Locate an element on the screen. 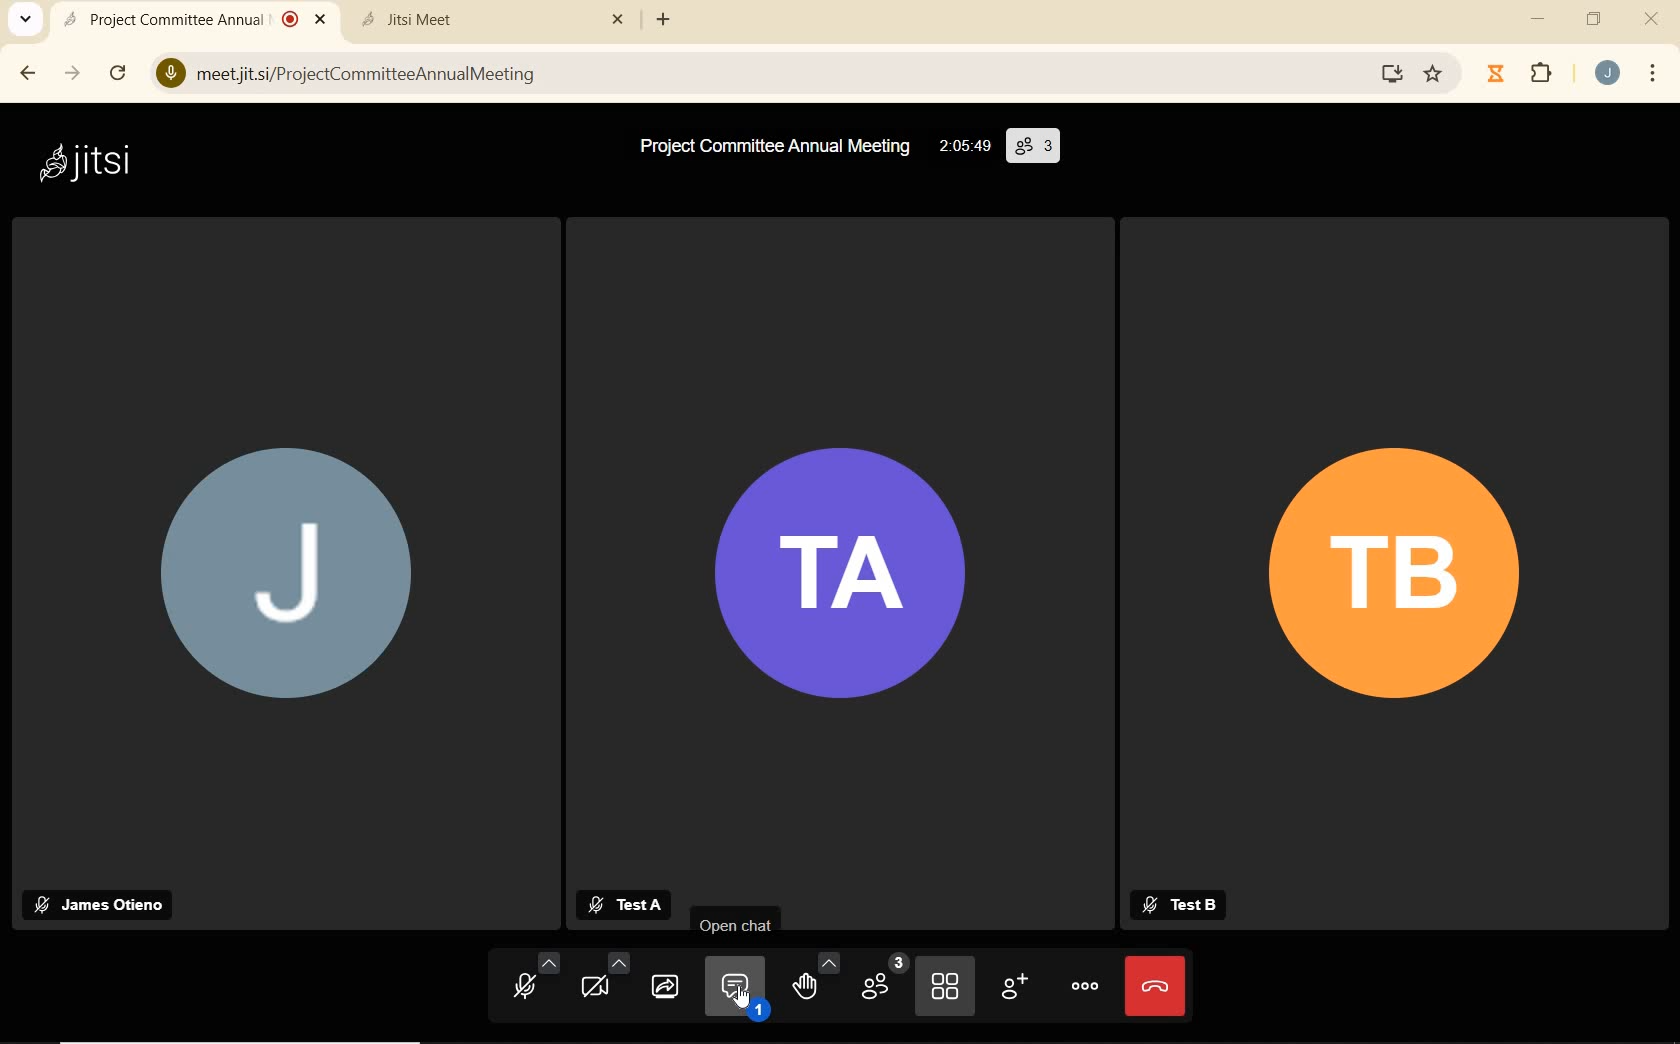 The image size is (1680, 1044). close is located at coordinates (622, 19).